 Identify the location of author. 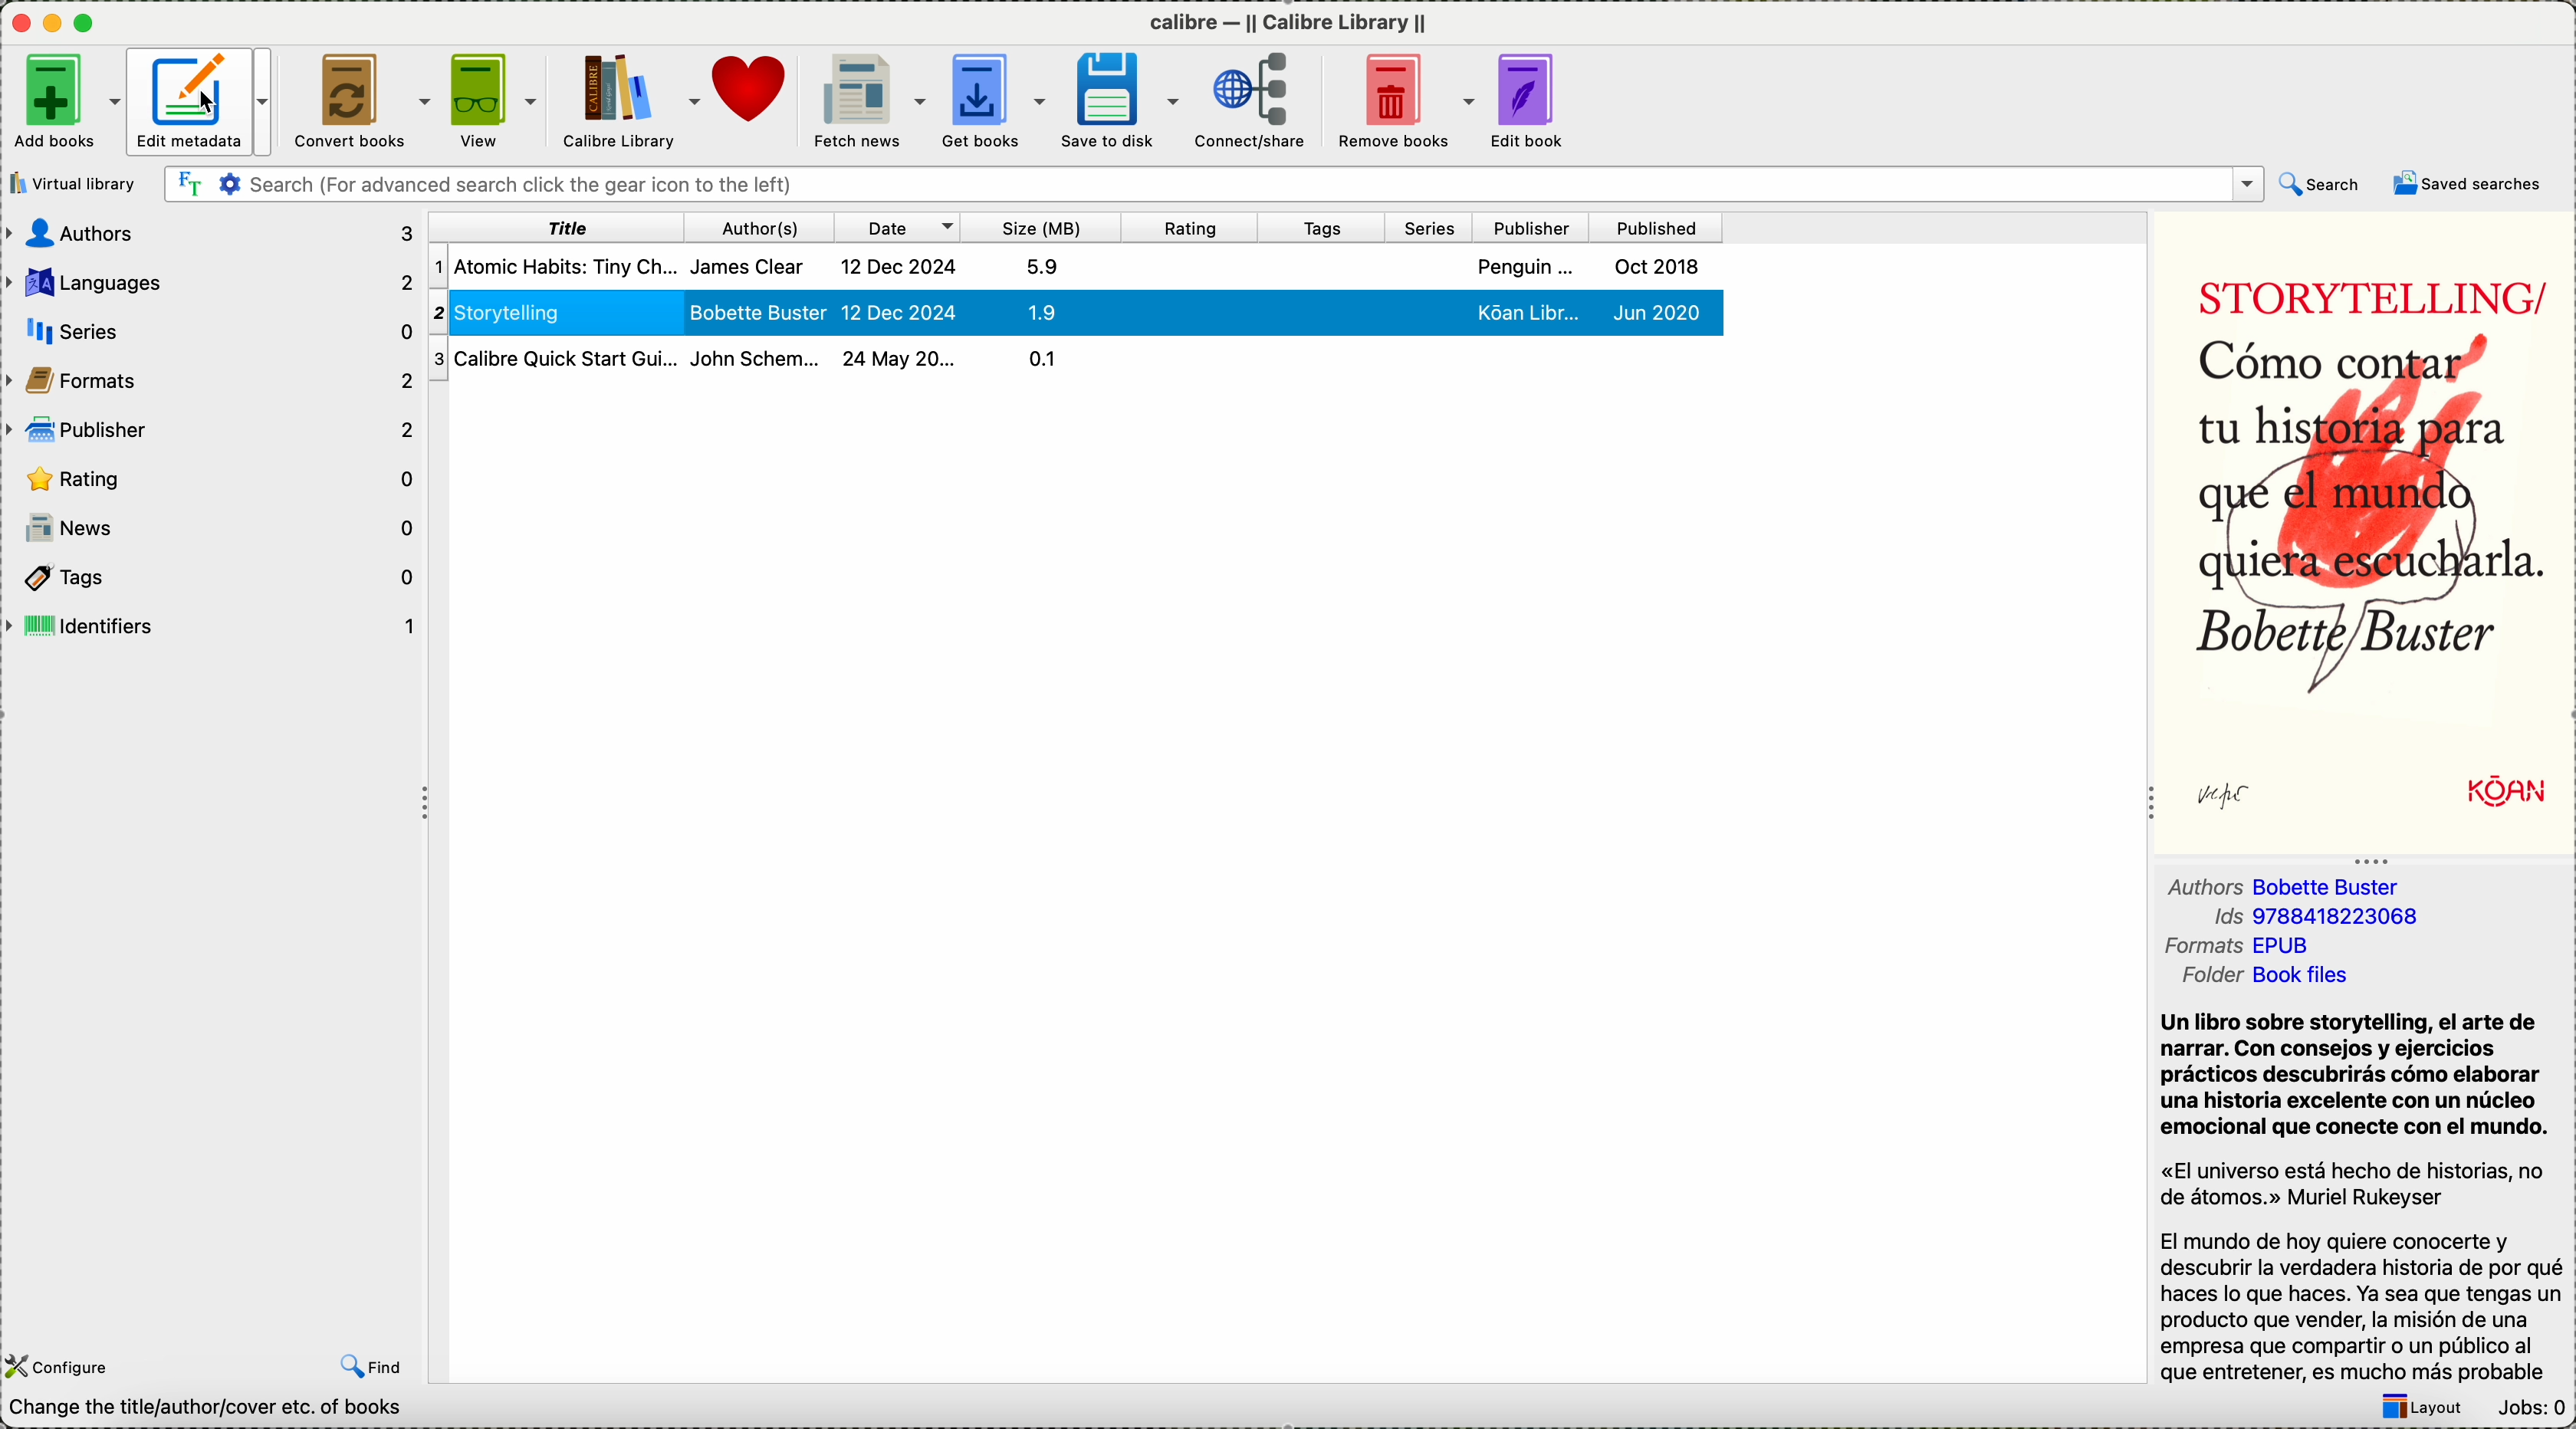
(761, 228).